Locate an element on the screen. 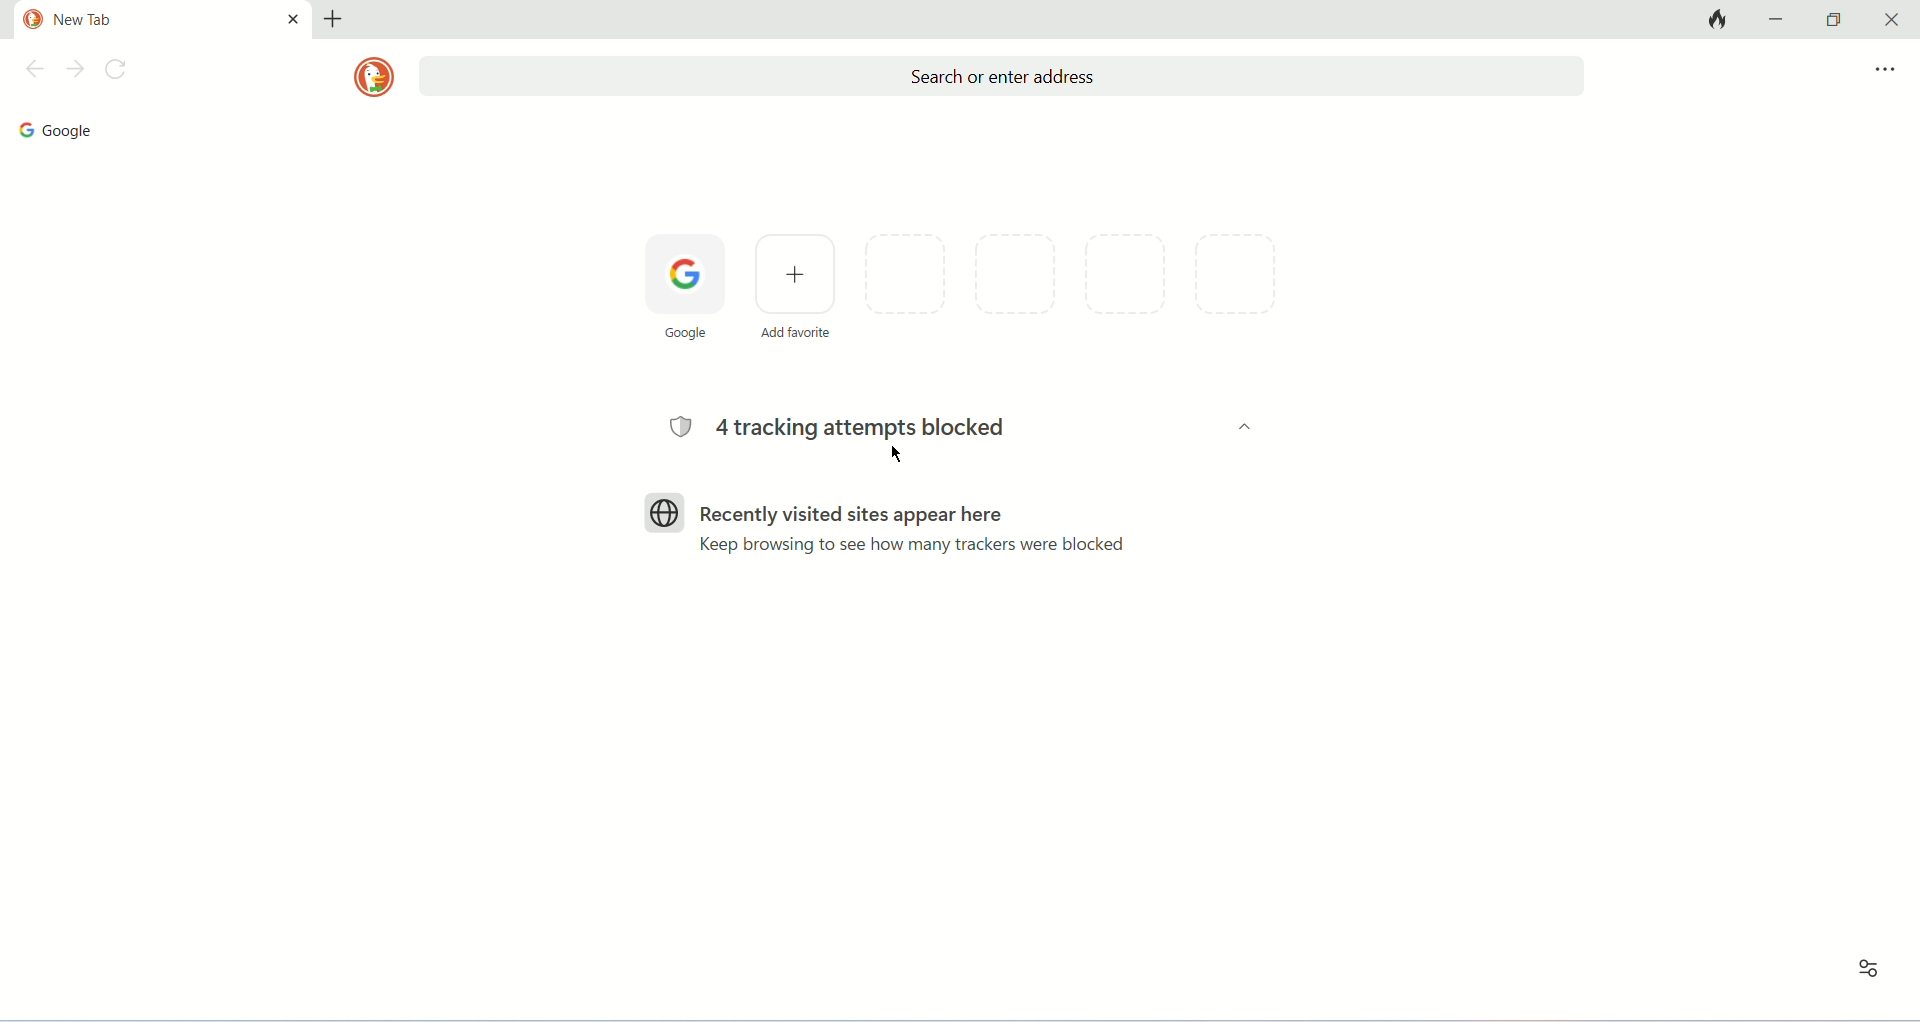 This screenshot has height=1022, width=1920. new tab is located at coordinates (333, 19).